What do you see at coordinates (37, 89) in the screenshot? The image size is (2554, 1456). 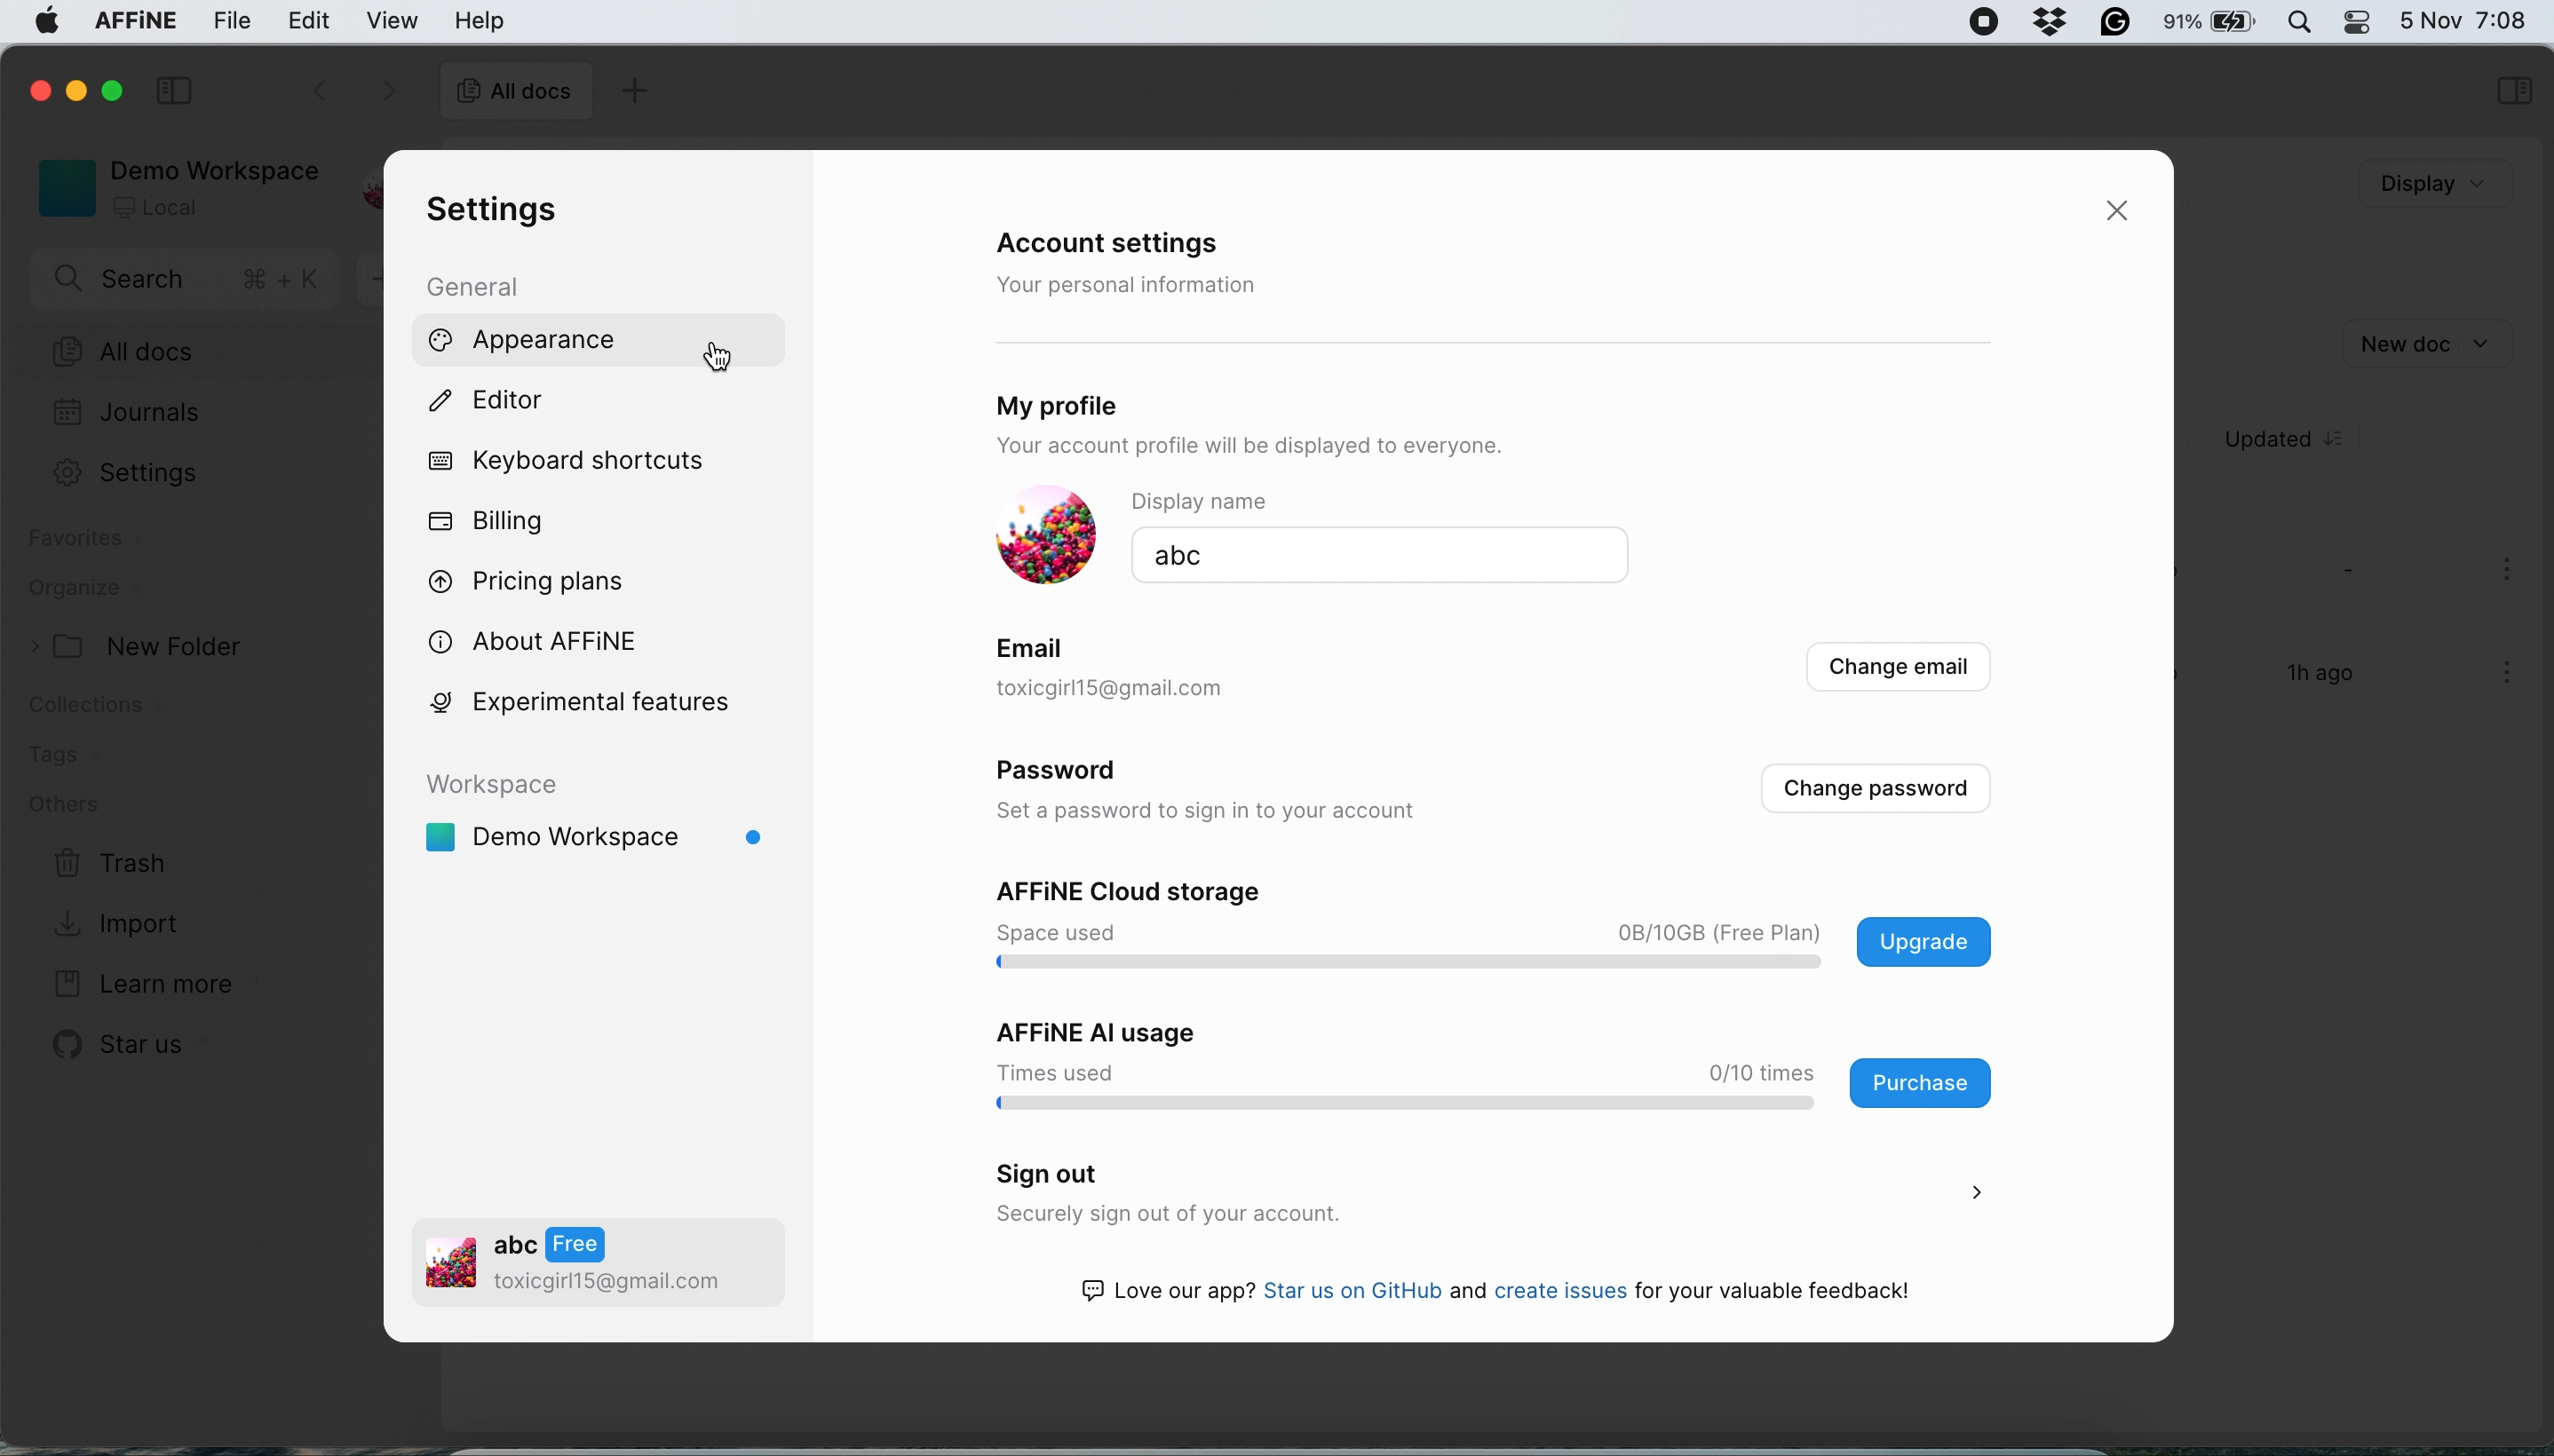 I see `close` at bounding box center [37, 89].